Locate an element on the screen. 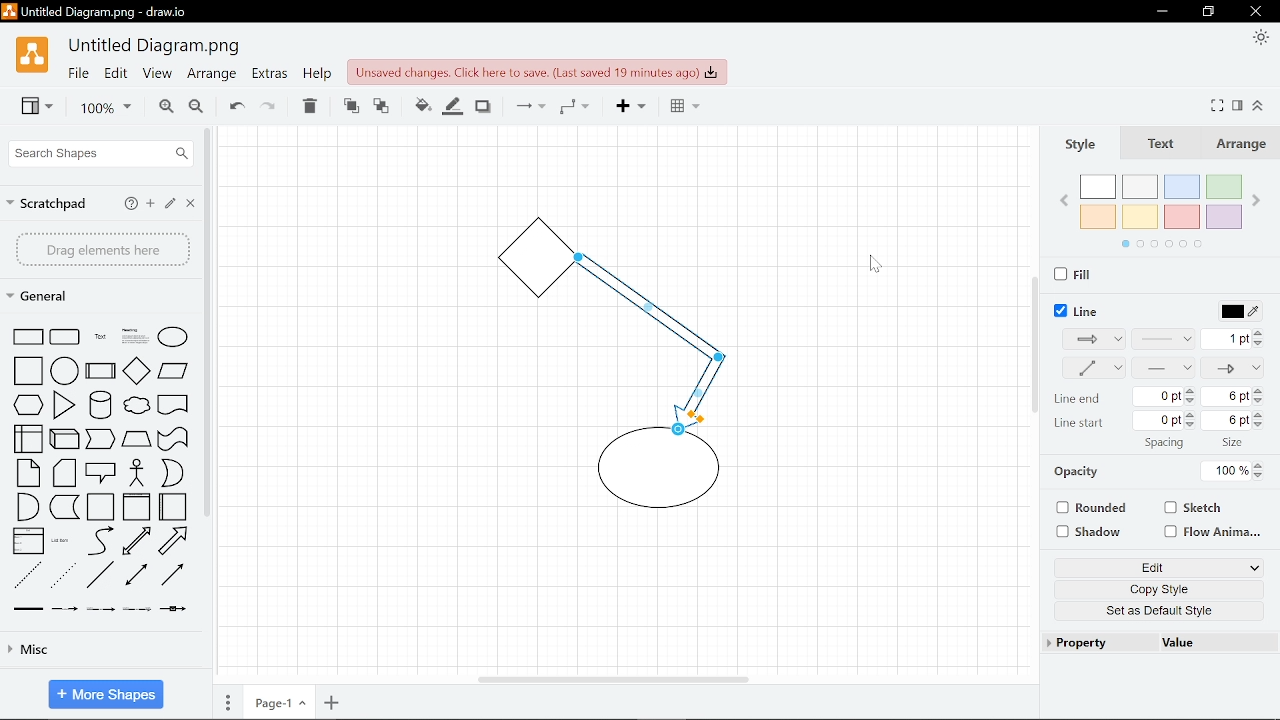 This screenshot has width=1280, height=720. horizontal scrolling bar is located at coordinates (612, 678).